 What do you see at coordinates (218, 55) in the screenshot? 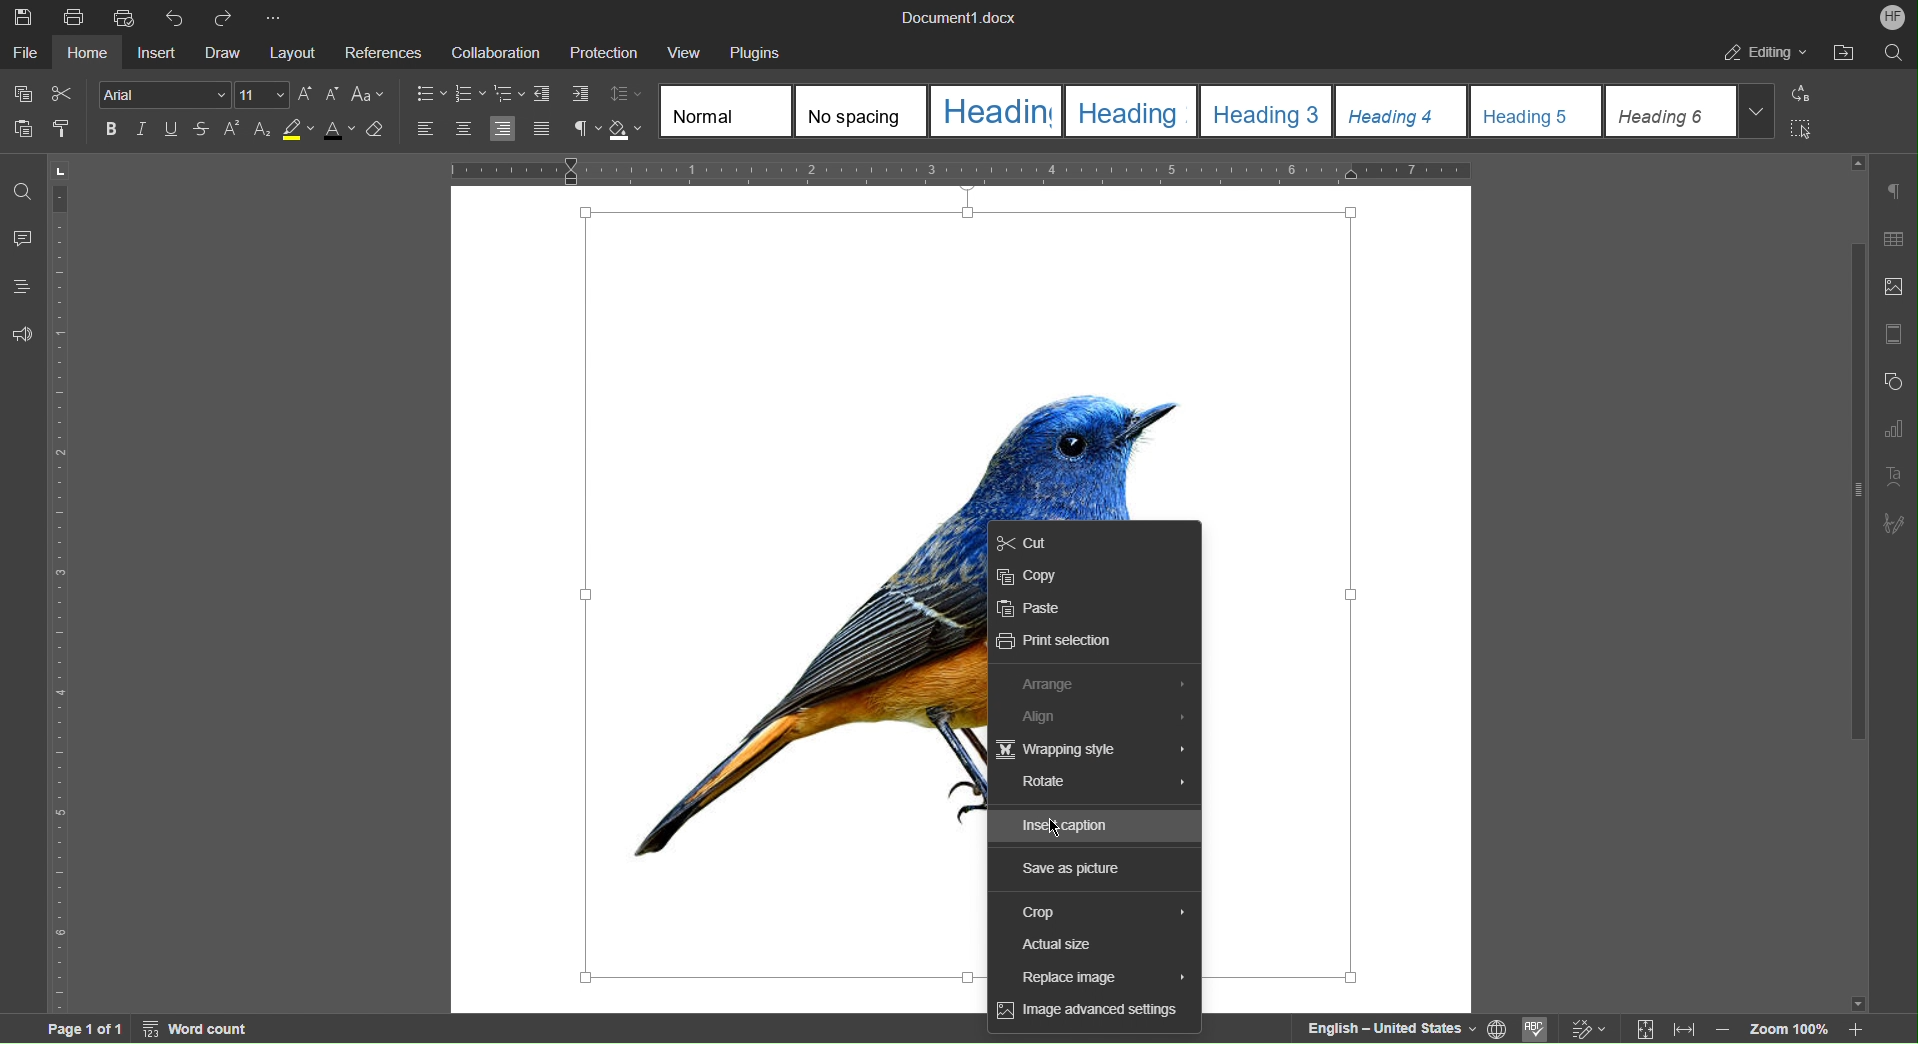
I see `Draw` at bounding box center [218, 55].